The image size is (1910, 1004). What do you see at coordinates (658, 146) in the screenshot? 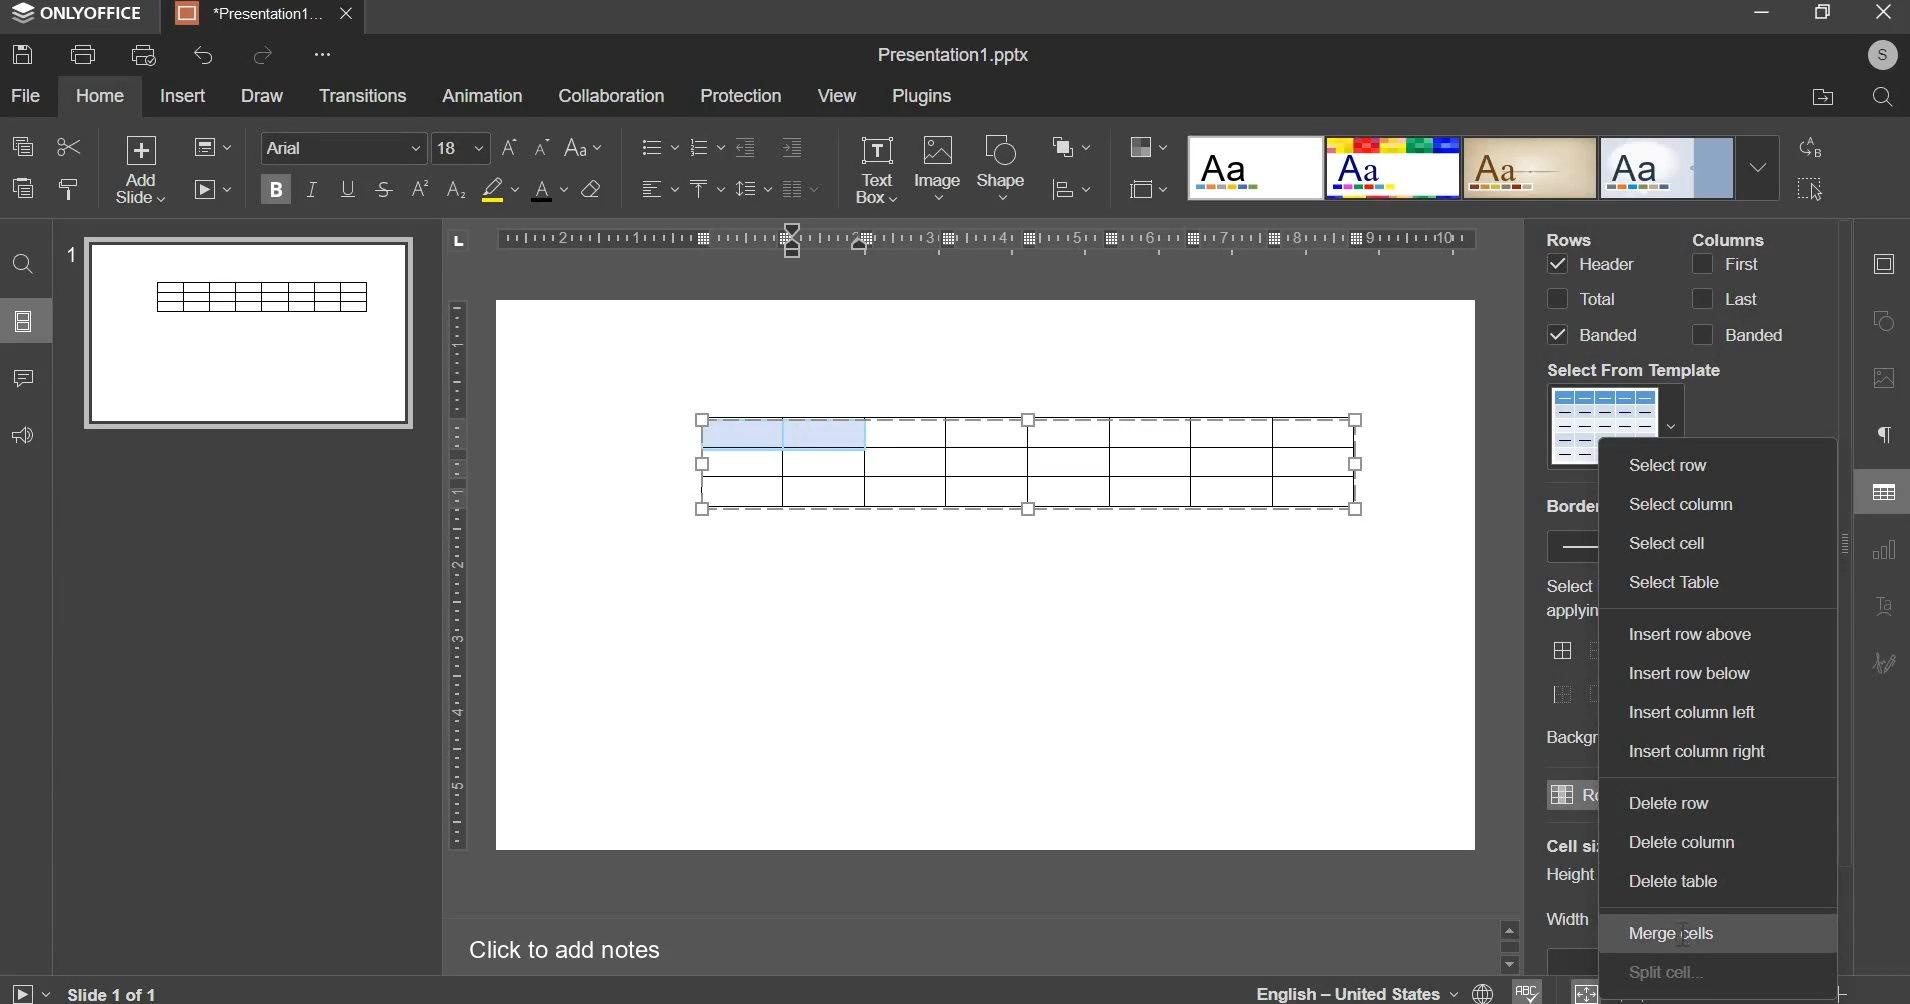
I see `bullets` at bounding box center [658, 146].